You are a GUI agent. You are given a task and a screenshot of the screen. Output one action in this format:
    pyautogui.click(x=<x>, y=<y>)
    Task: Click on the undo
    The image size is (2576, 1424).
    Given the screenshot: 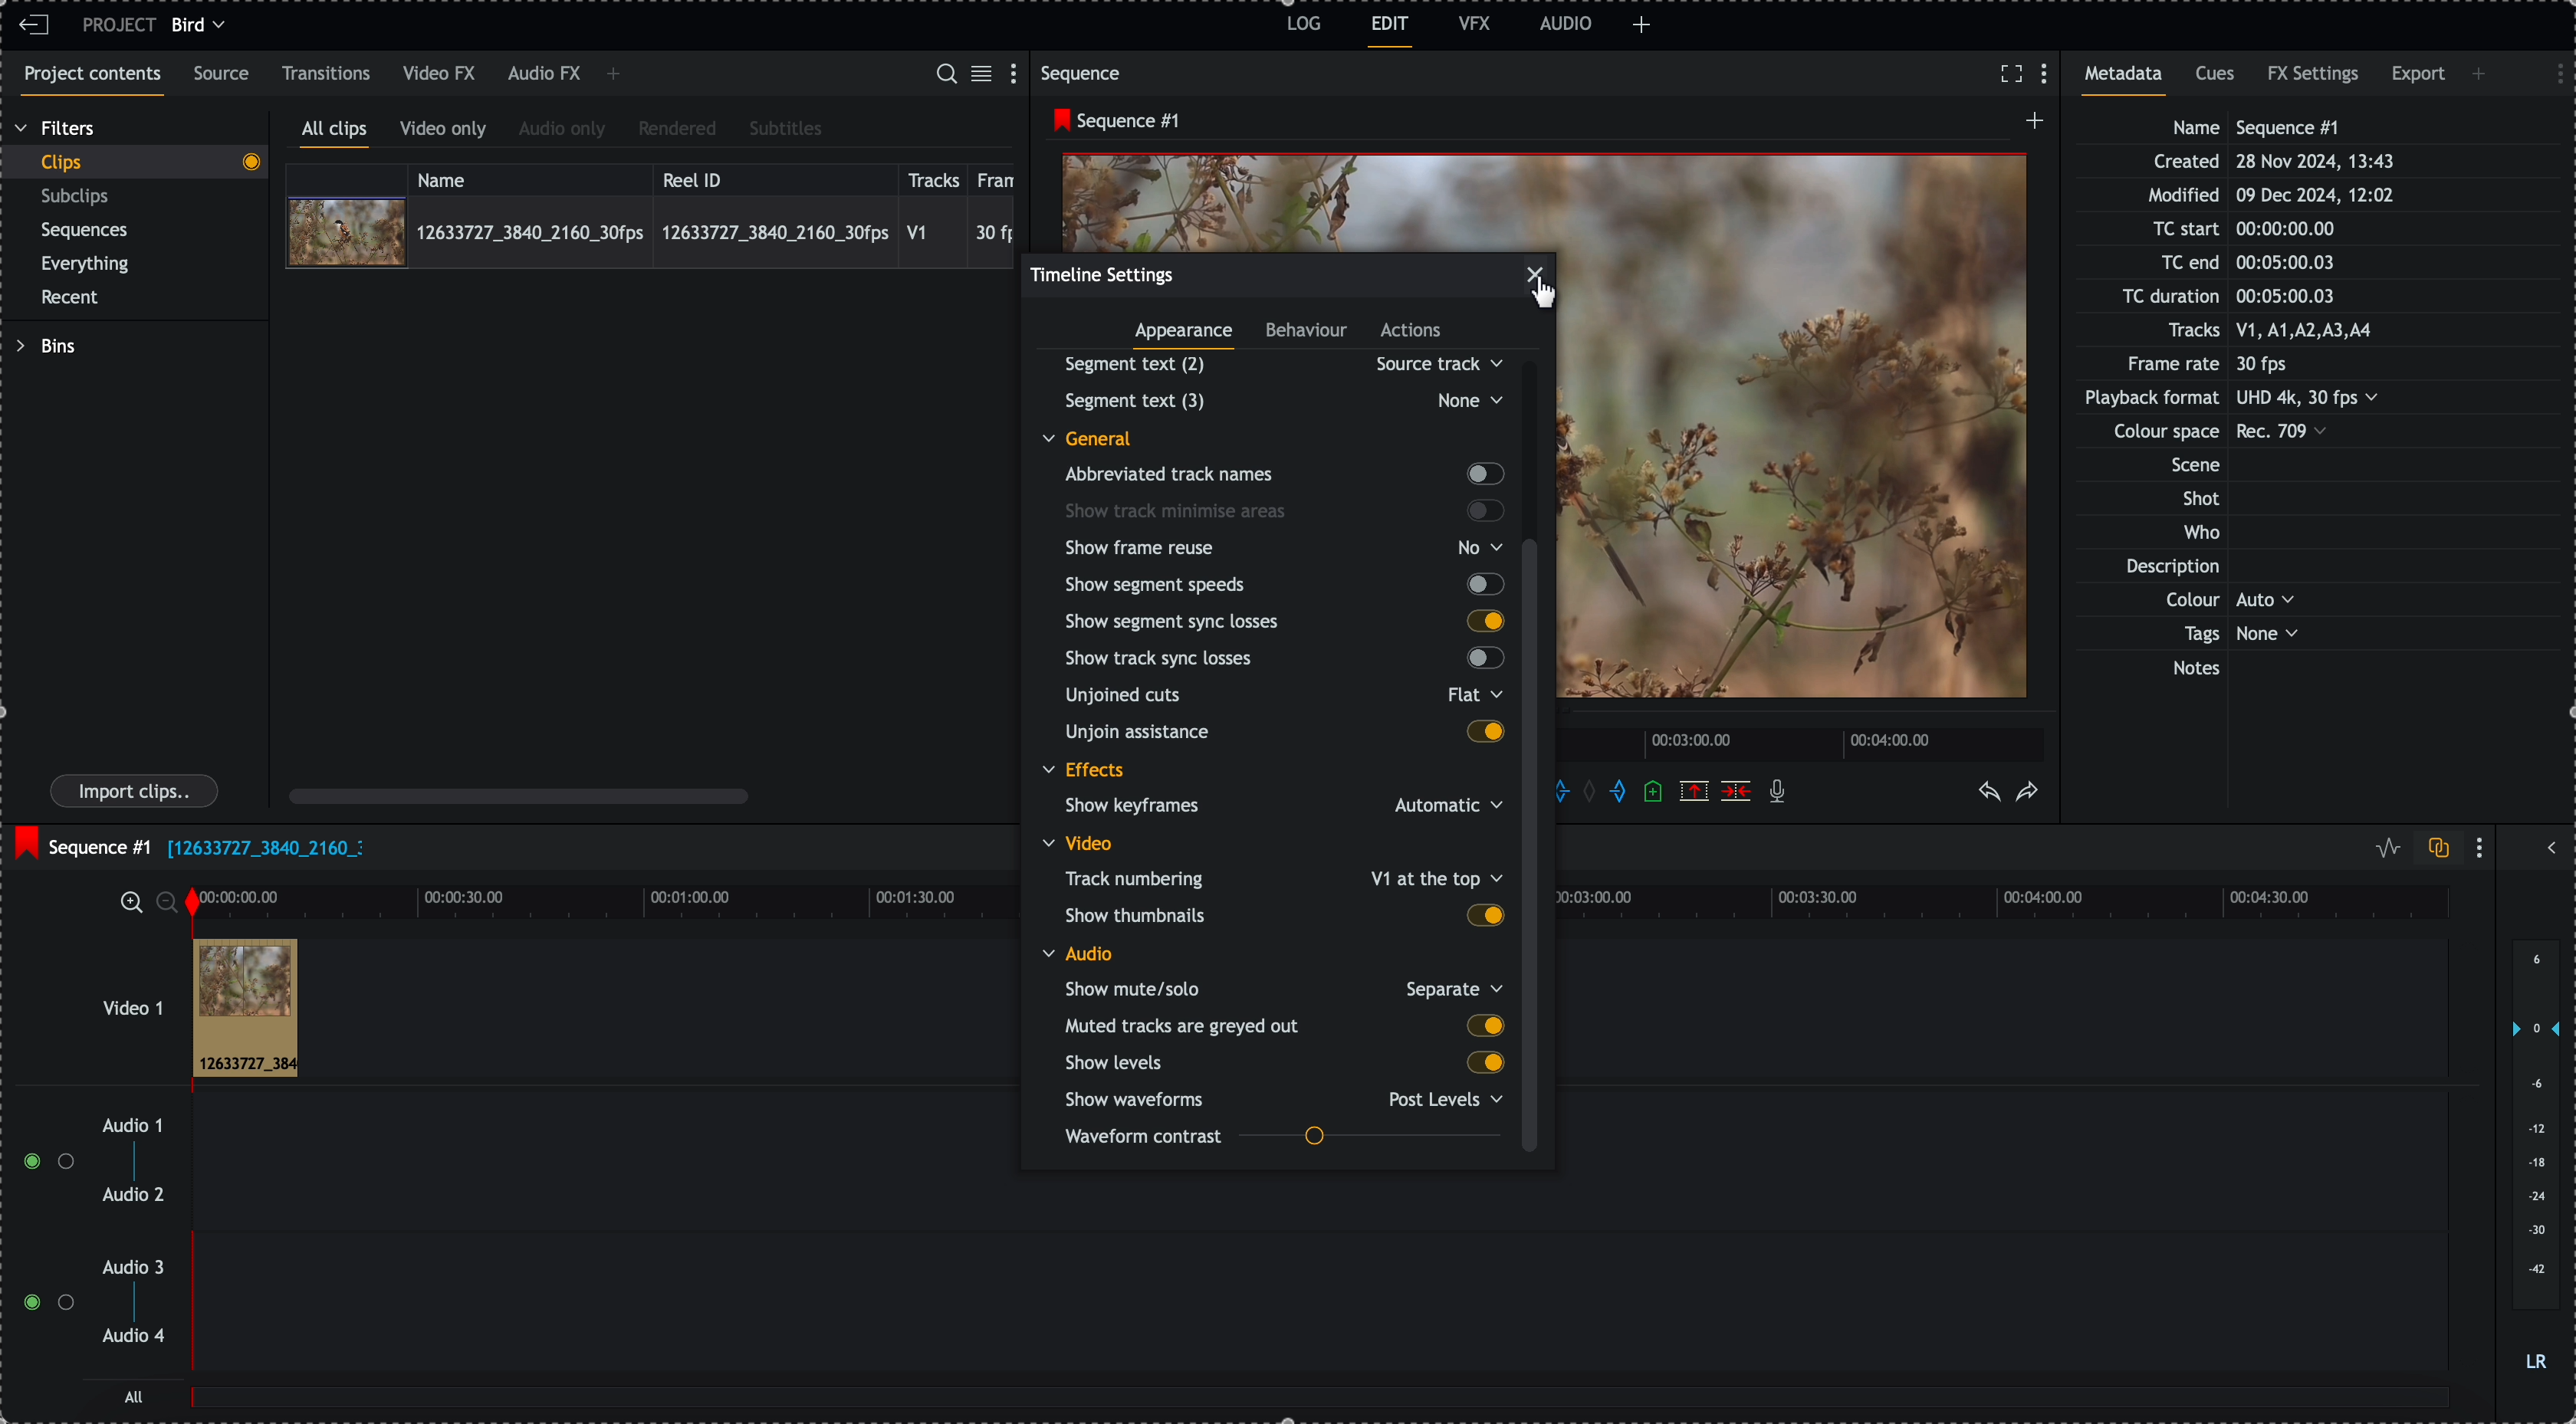 What is the action you would take?
    pyautogui.click(x=1991, y=793)
    